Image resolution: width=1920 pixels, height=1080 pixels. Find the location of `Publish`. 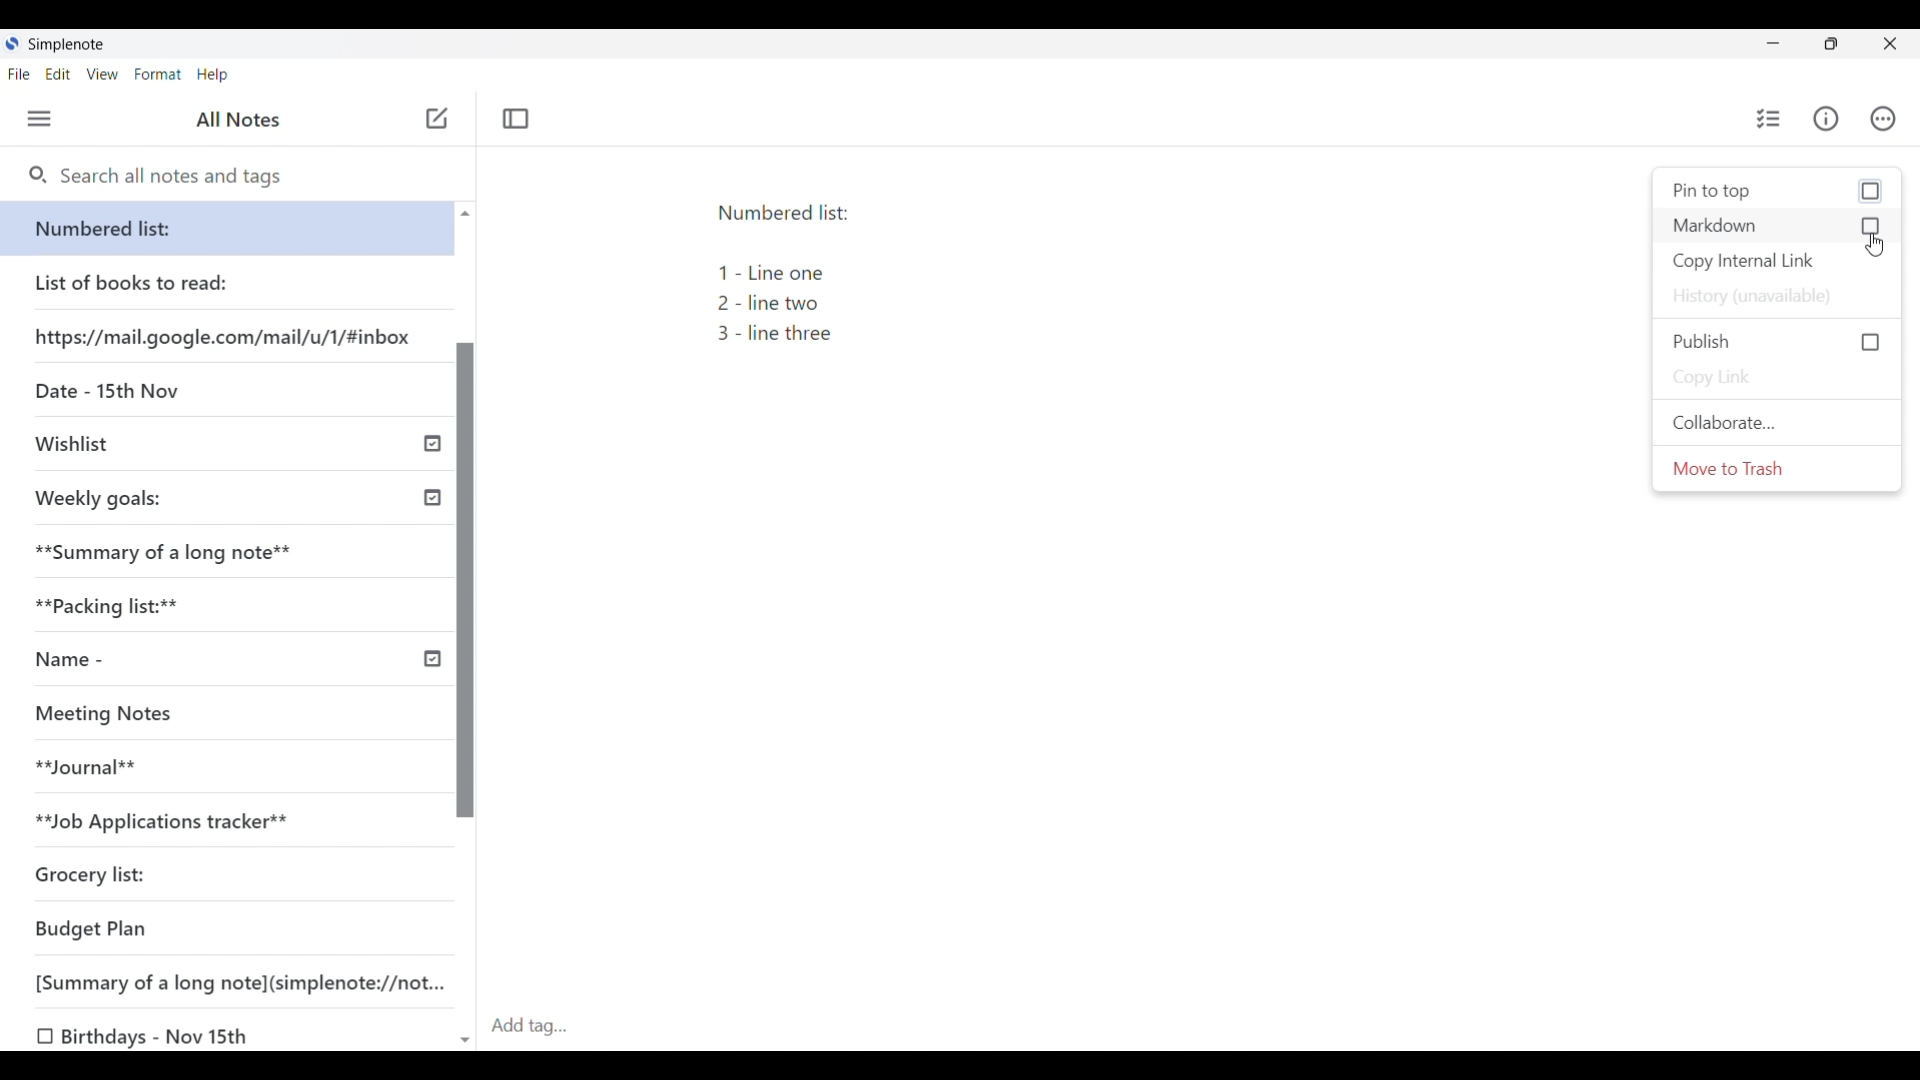

Publish is located at coordinates (1712, 342).